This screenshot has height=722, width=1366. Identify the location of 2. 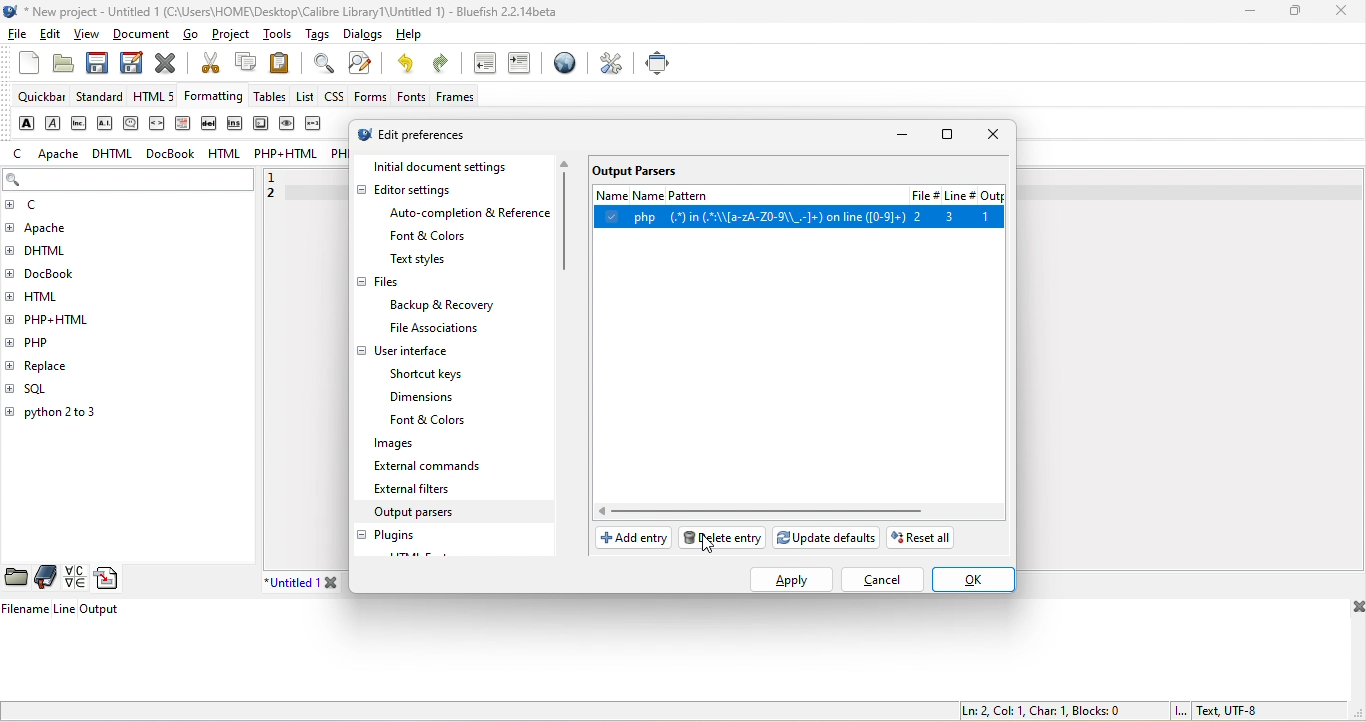
(277, 196).